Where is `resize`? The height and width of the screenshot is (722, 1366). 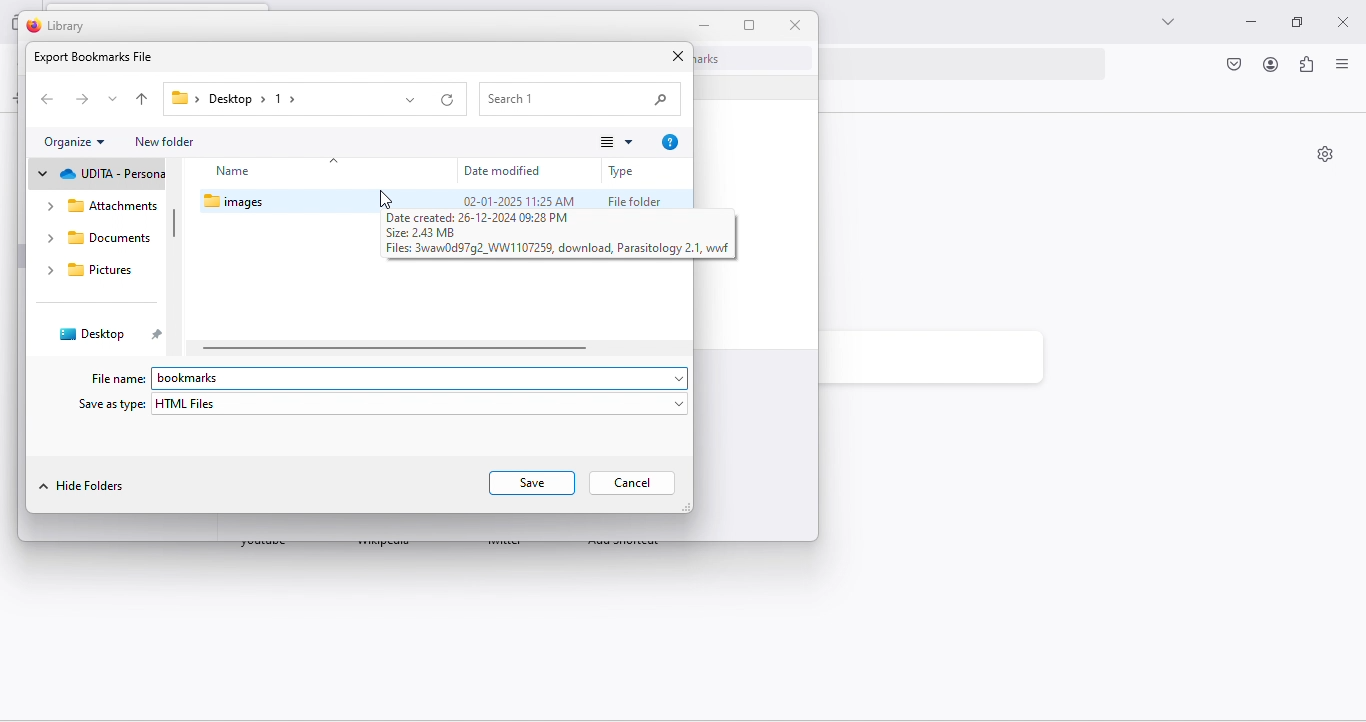
resize is located at coordinates (751, 25).